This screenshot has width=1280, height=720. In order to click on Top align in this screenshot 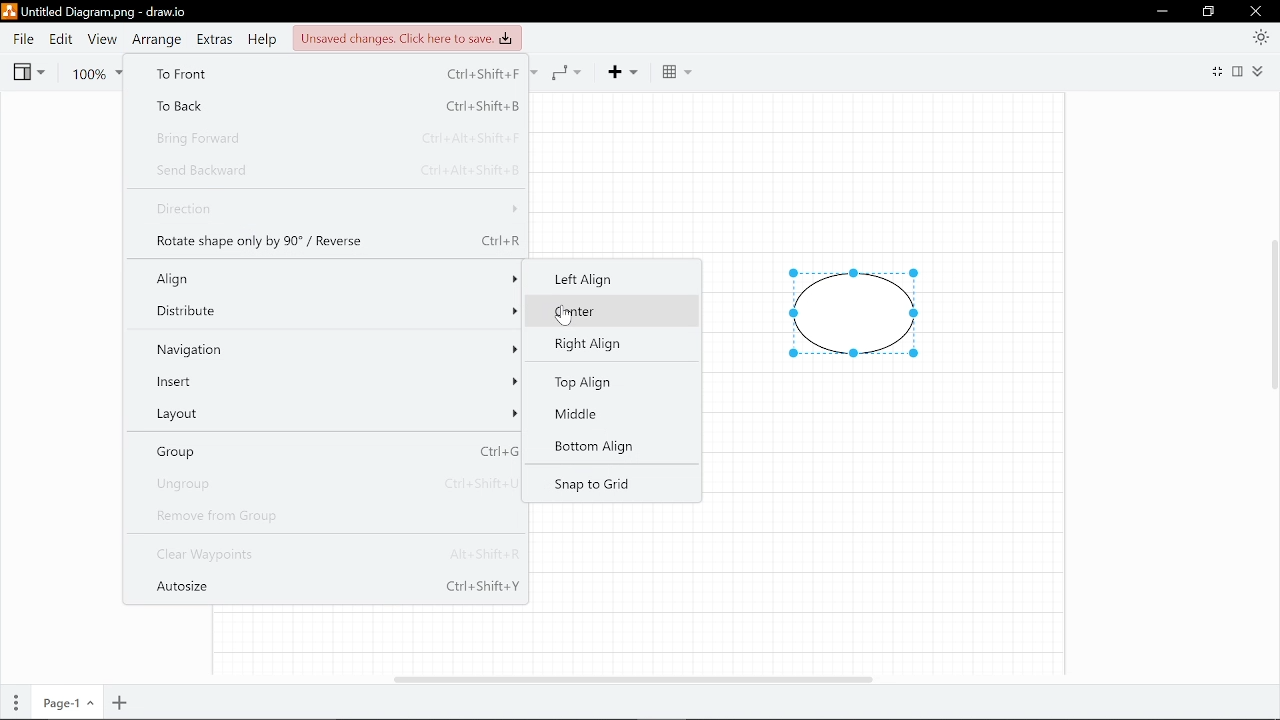, I will do `click(595, 383)`.